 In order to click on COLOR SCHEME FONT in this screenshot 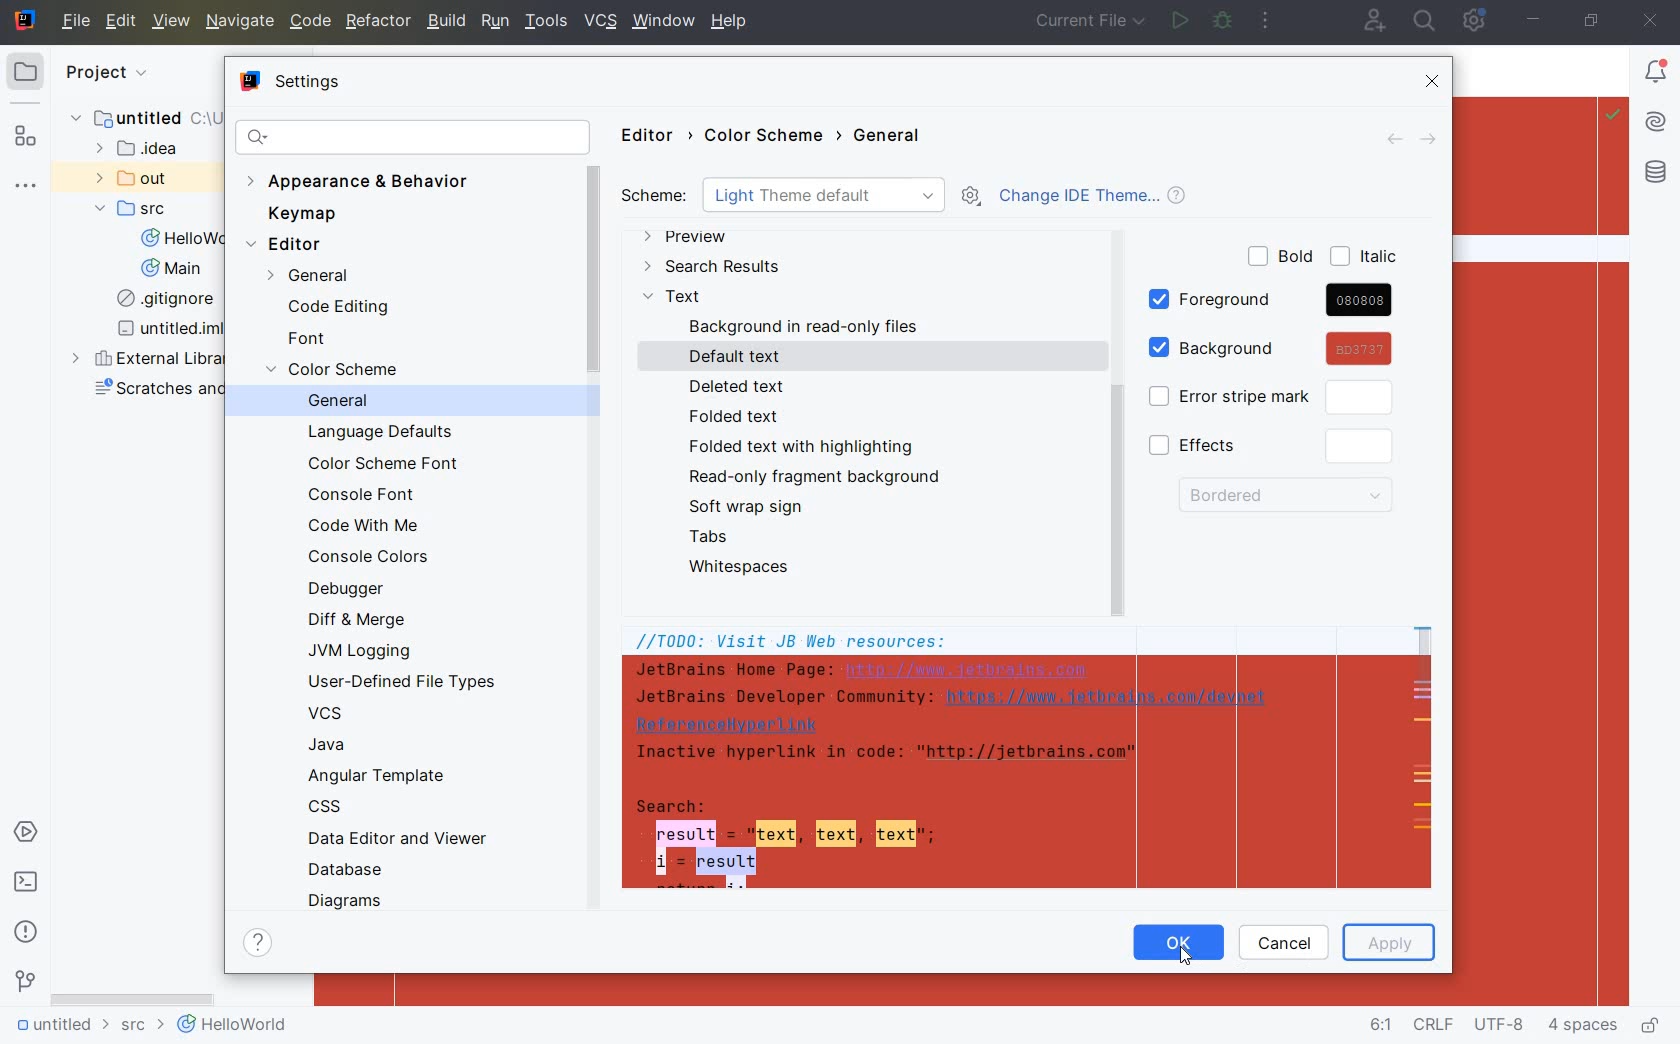, I will do `click(382, 464)`.